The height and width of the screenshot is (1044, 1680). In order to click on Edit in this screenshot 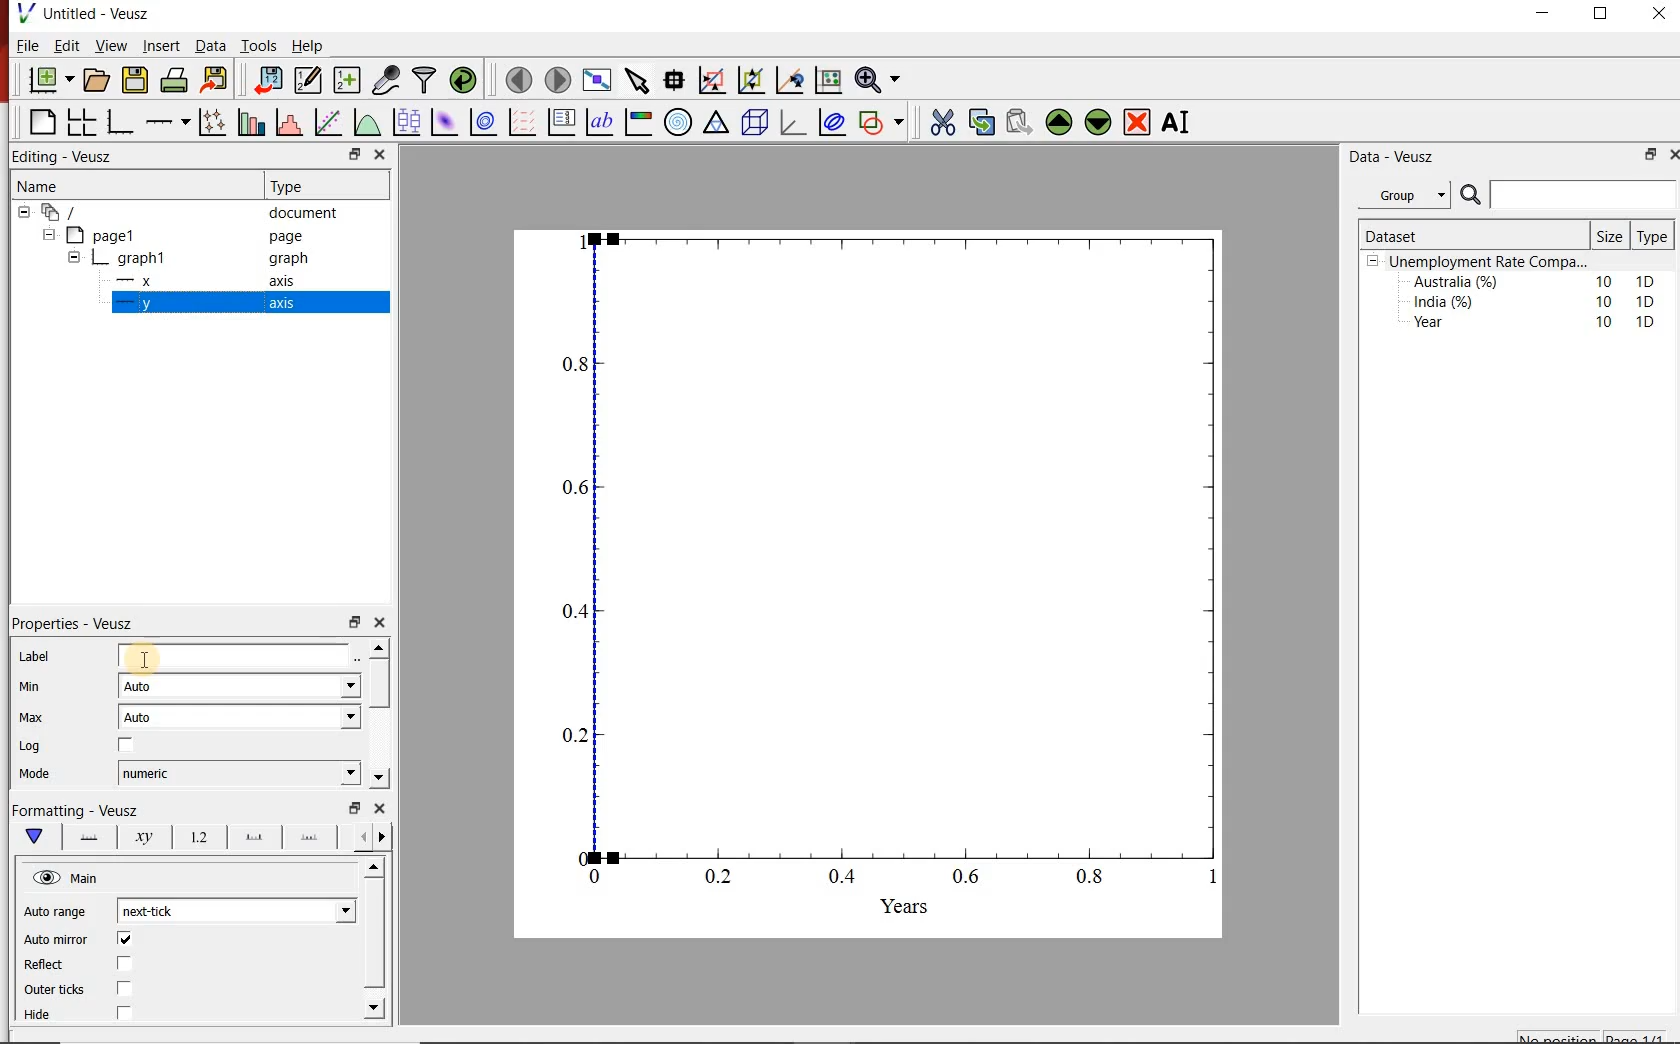, I will do `click(64, 45)`.